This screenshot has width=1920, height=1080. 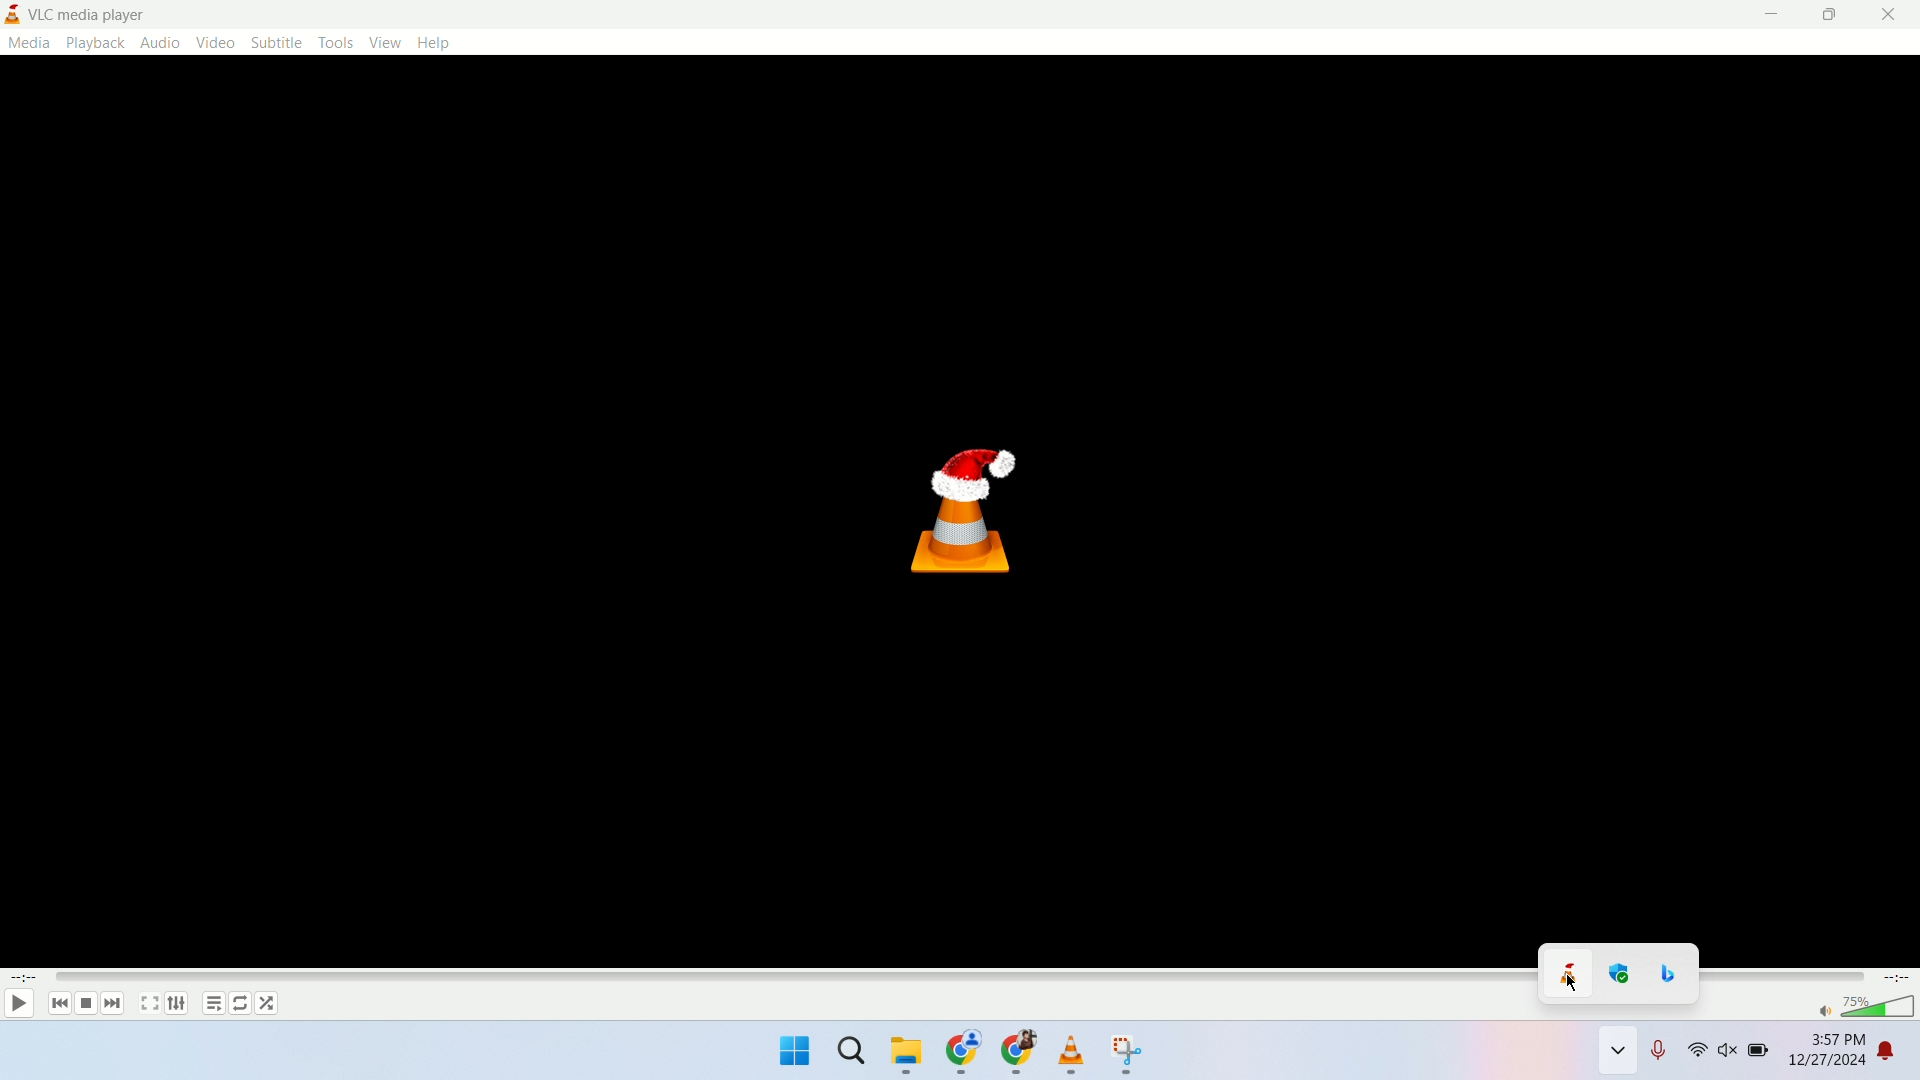 I want to click on file exlporer, so click(x=908, y=1056).